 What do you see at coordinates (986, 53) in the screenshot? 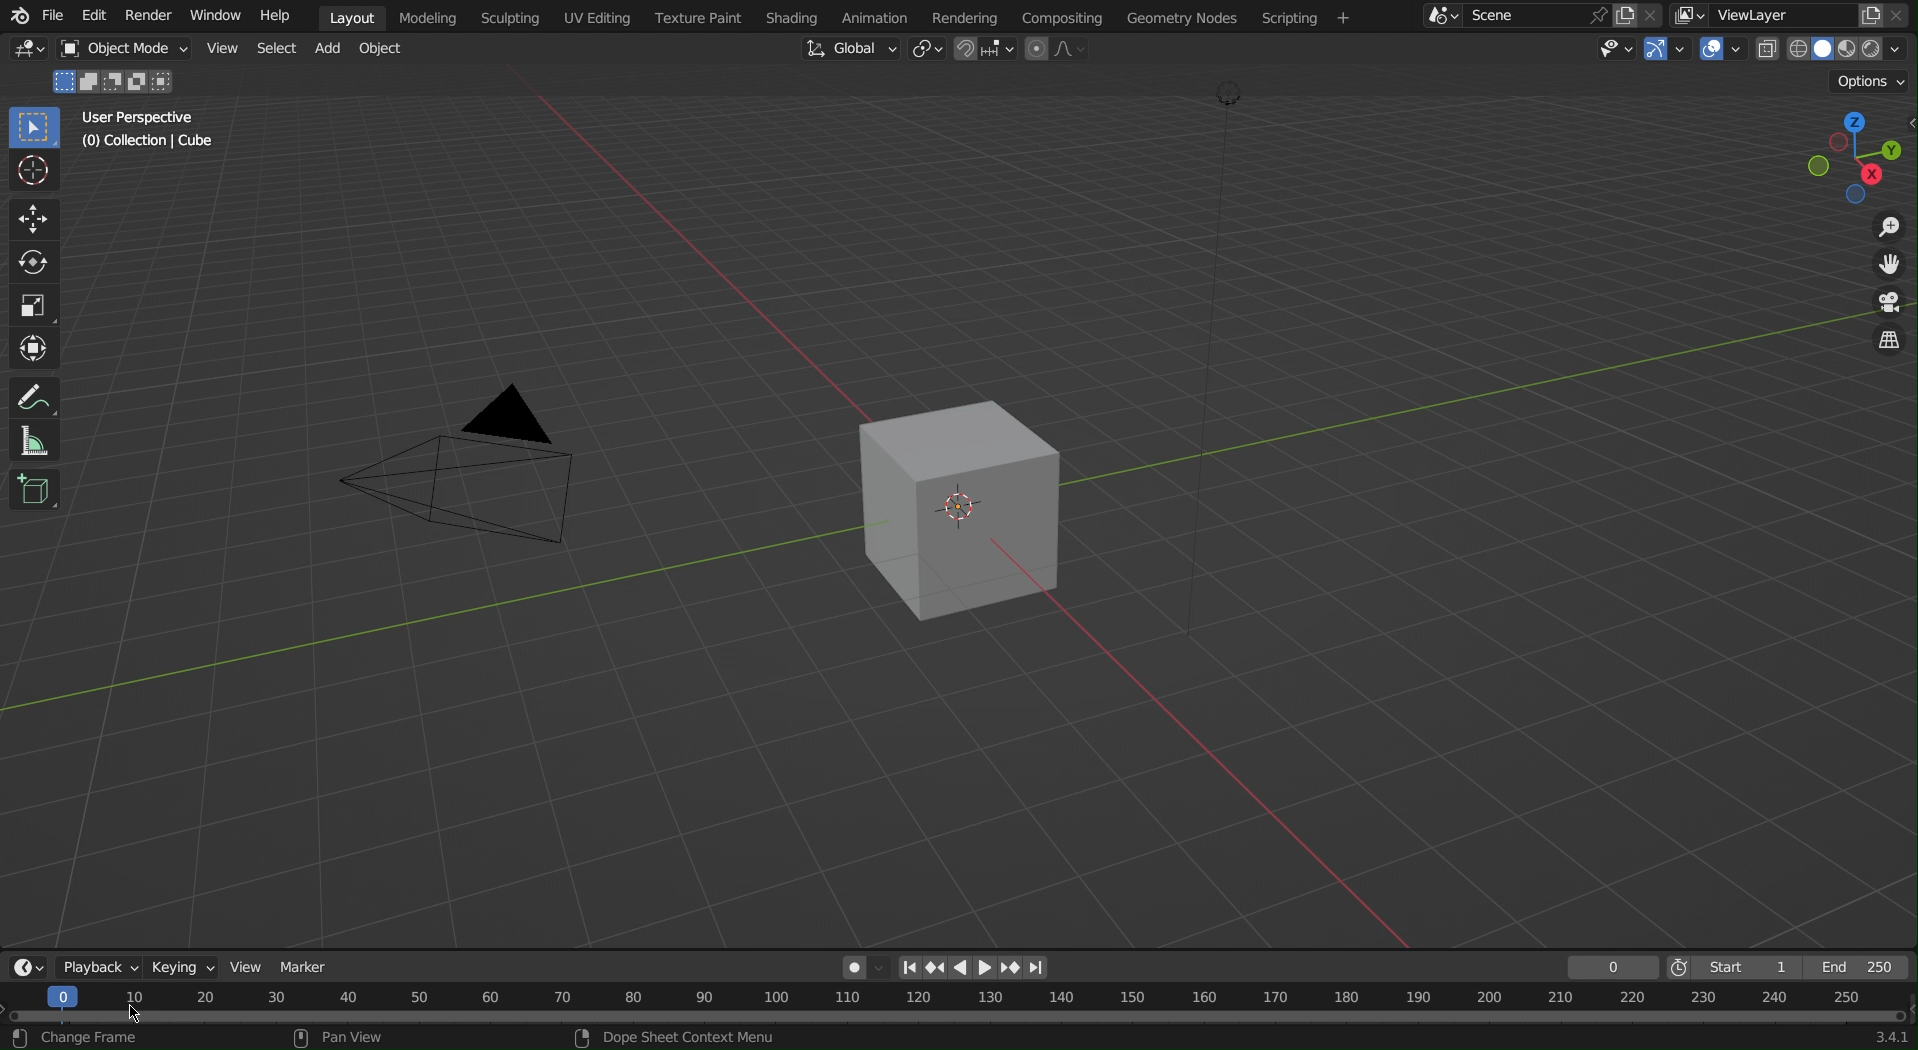
I see `Snapping` at bounding box center [986, 53].